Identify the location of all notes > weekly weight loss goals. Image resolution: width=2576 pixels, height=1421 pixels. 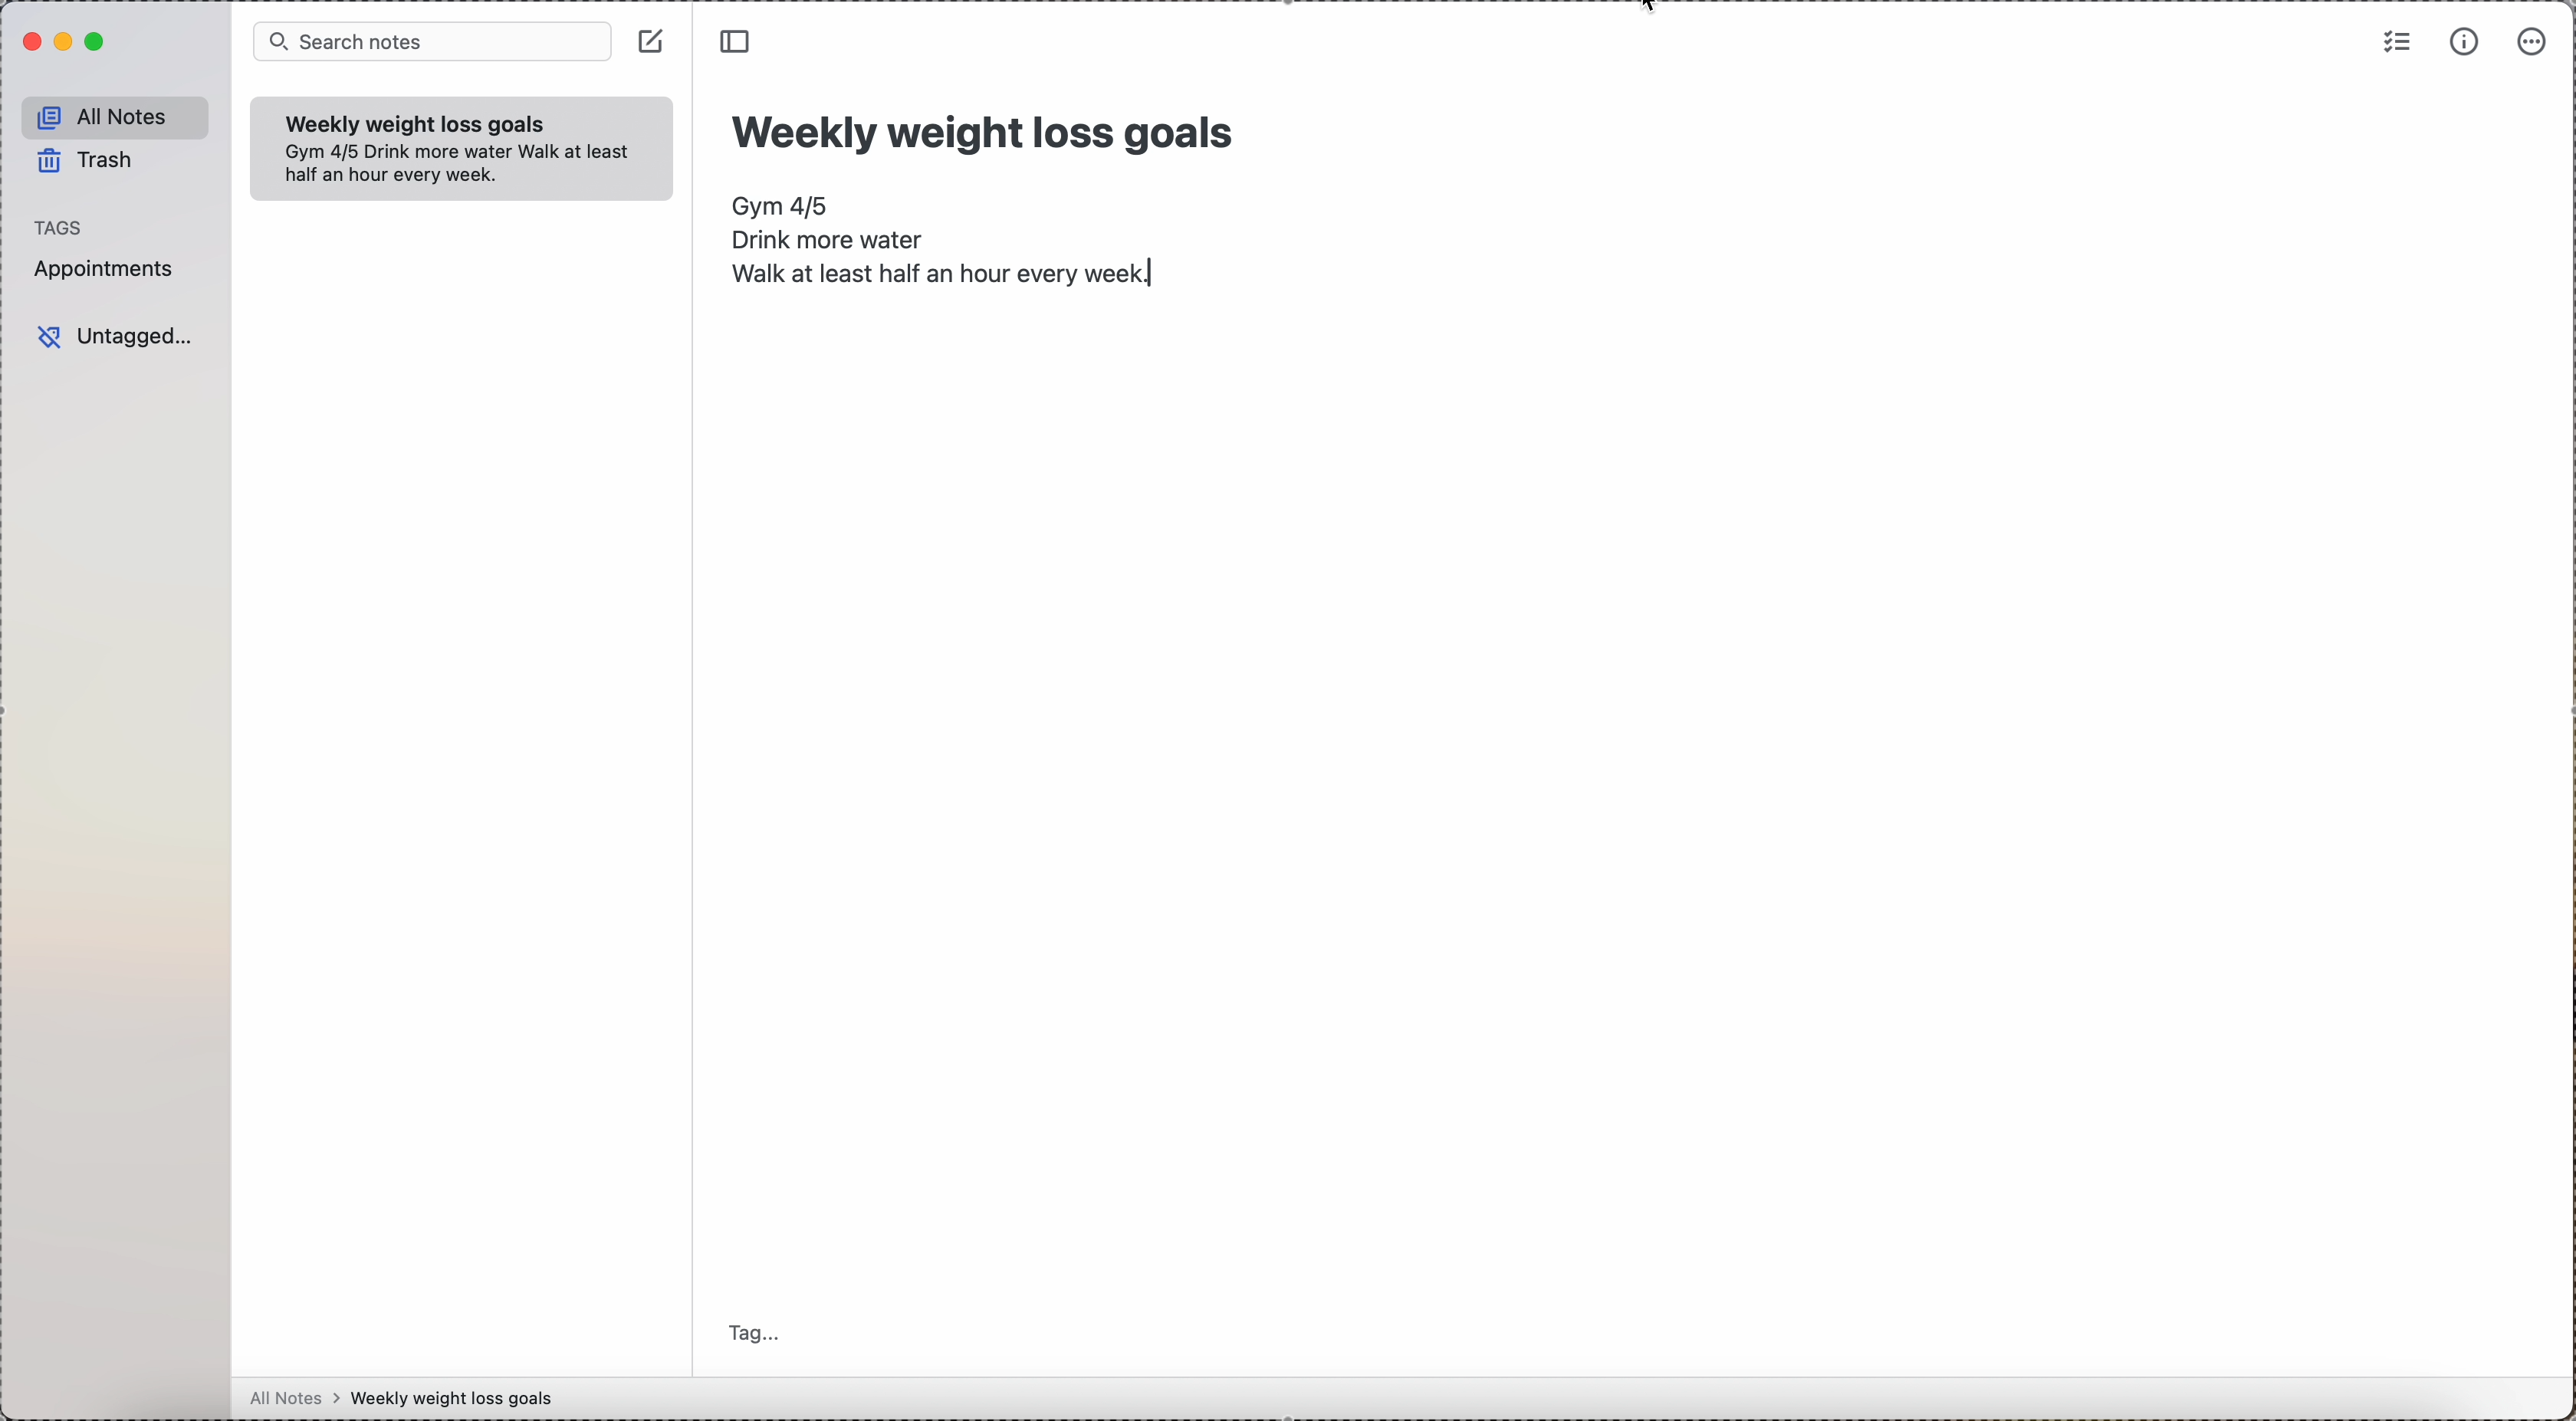
(410, 1399).